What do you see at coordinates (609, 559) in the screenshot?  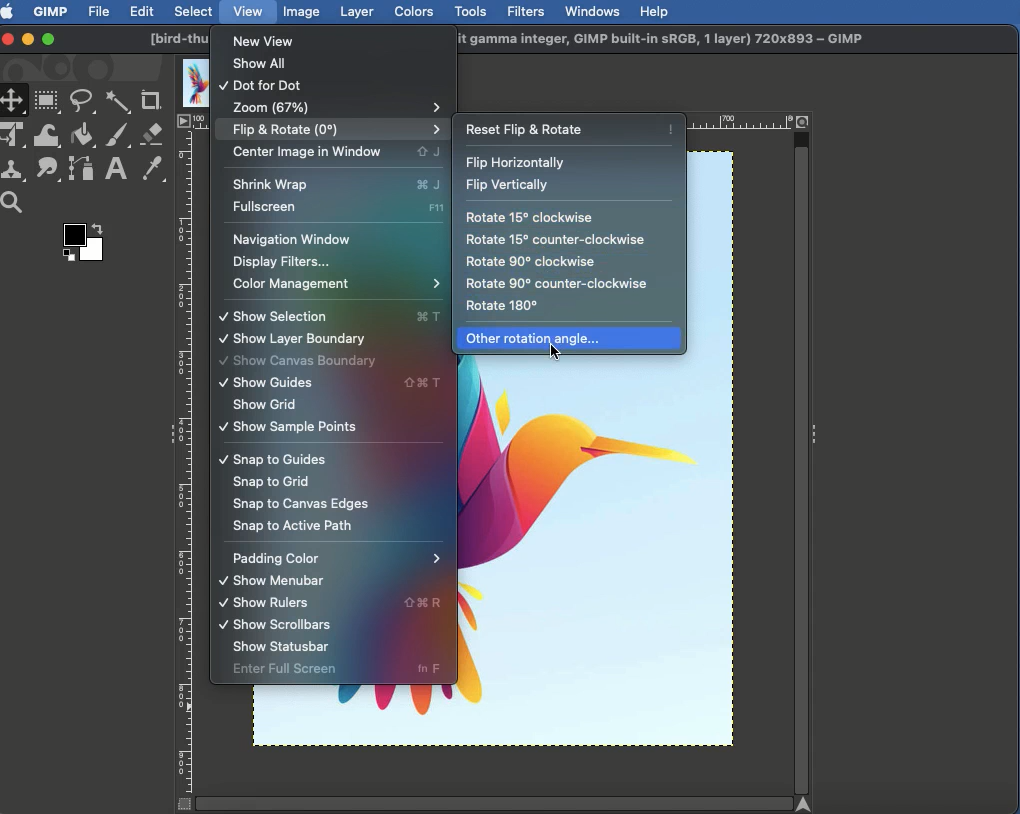 I see `Image` at bounding box center [609, 559].